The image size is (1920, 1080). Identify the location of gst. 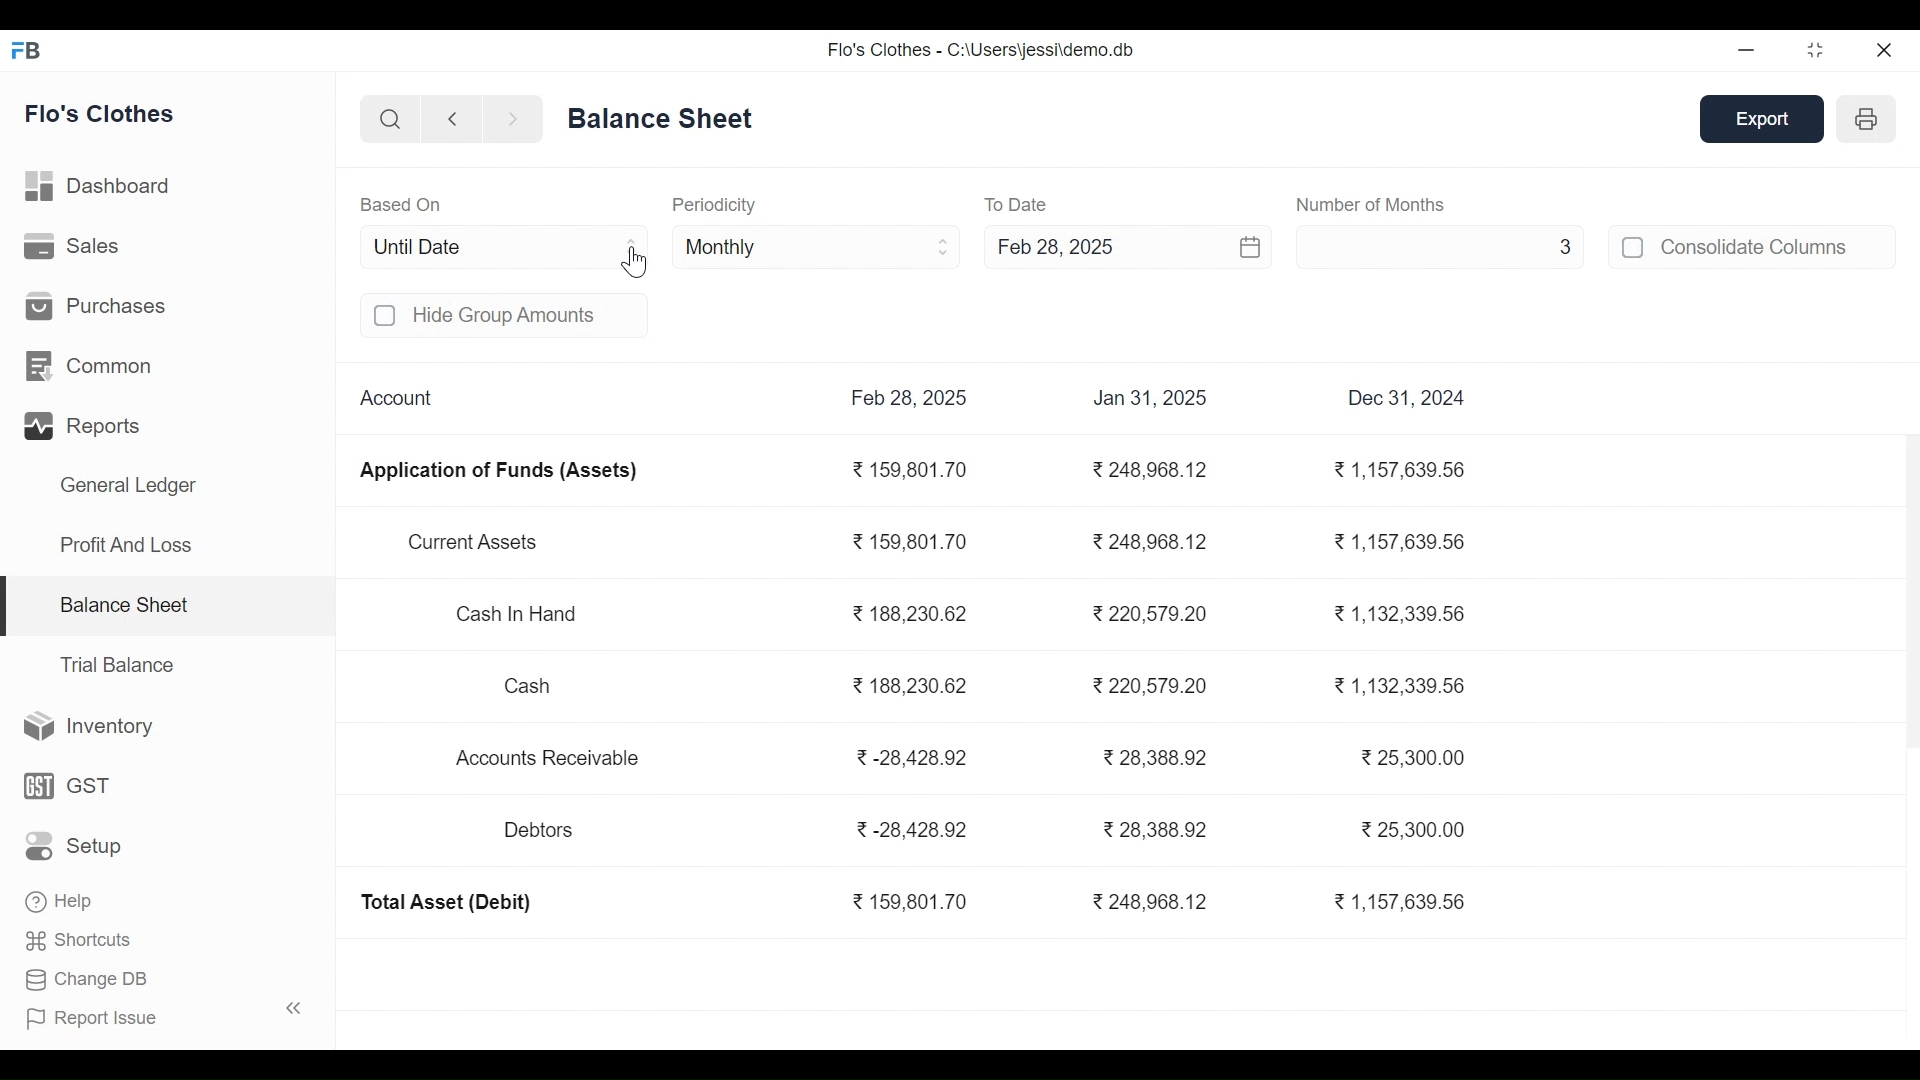
(69, 785).